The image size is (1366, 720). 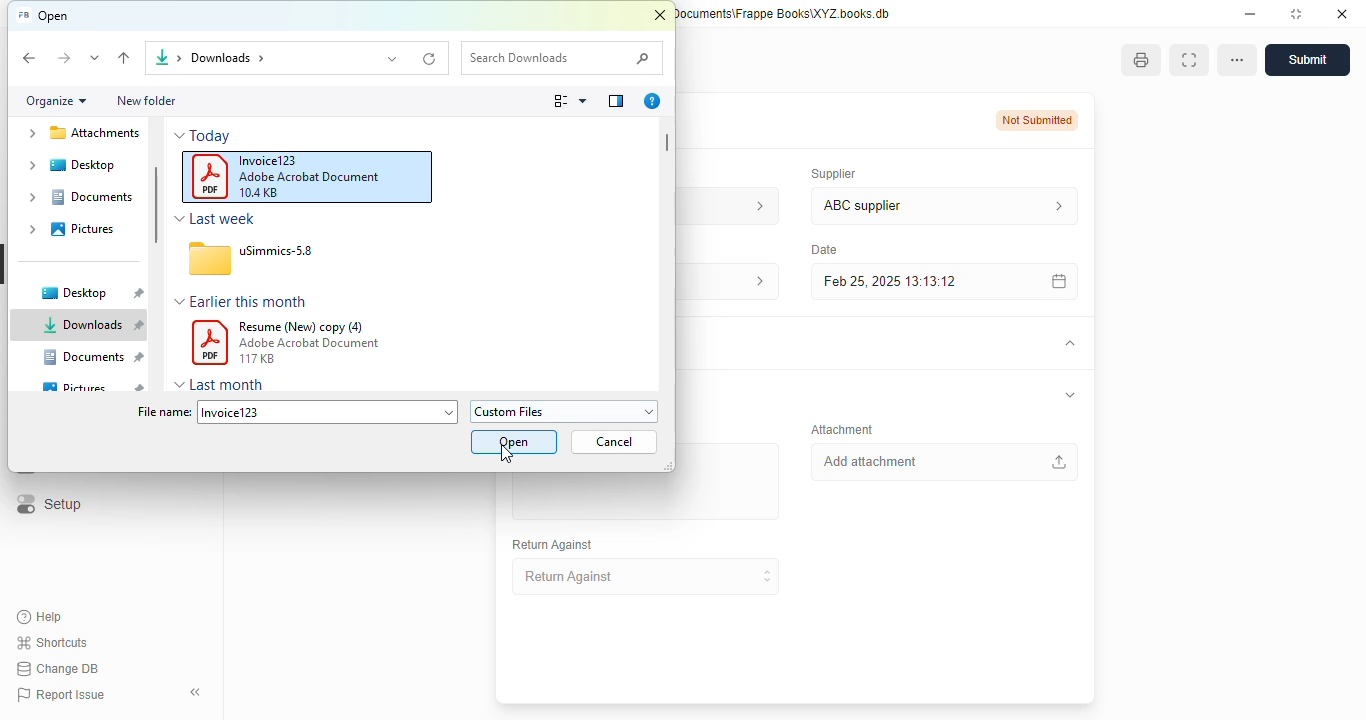 What do you see at coordinates (258, 193) in the screenshot?
I see `10.4 KB` at bounding box center [258, 193].